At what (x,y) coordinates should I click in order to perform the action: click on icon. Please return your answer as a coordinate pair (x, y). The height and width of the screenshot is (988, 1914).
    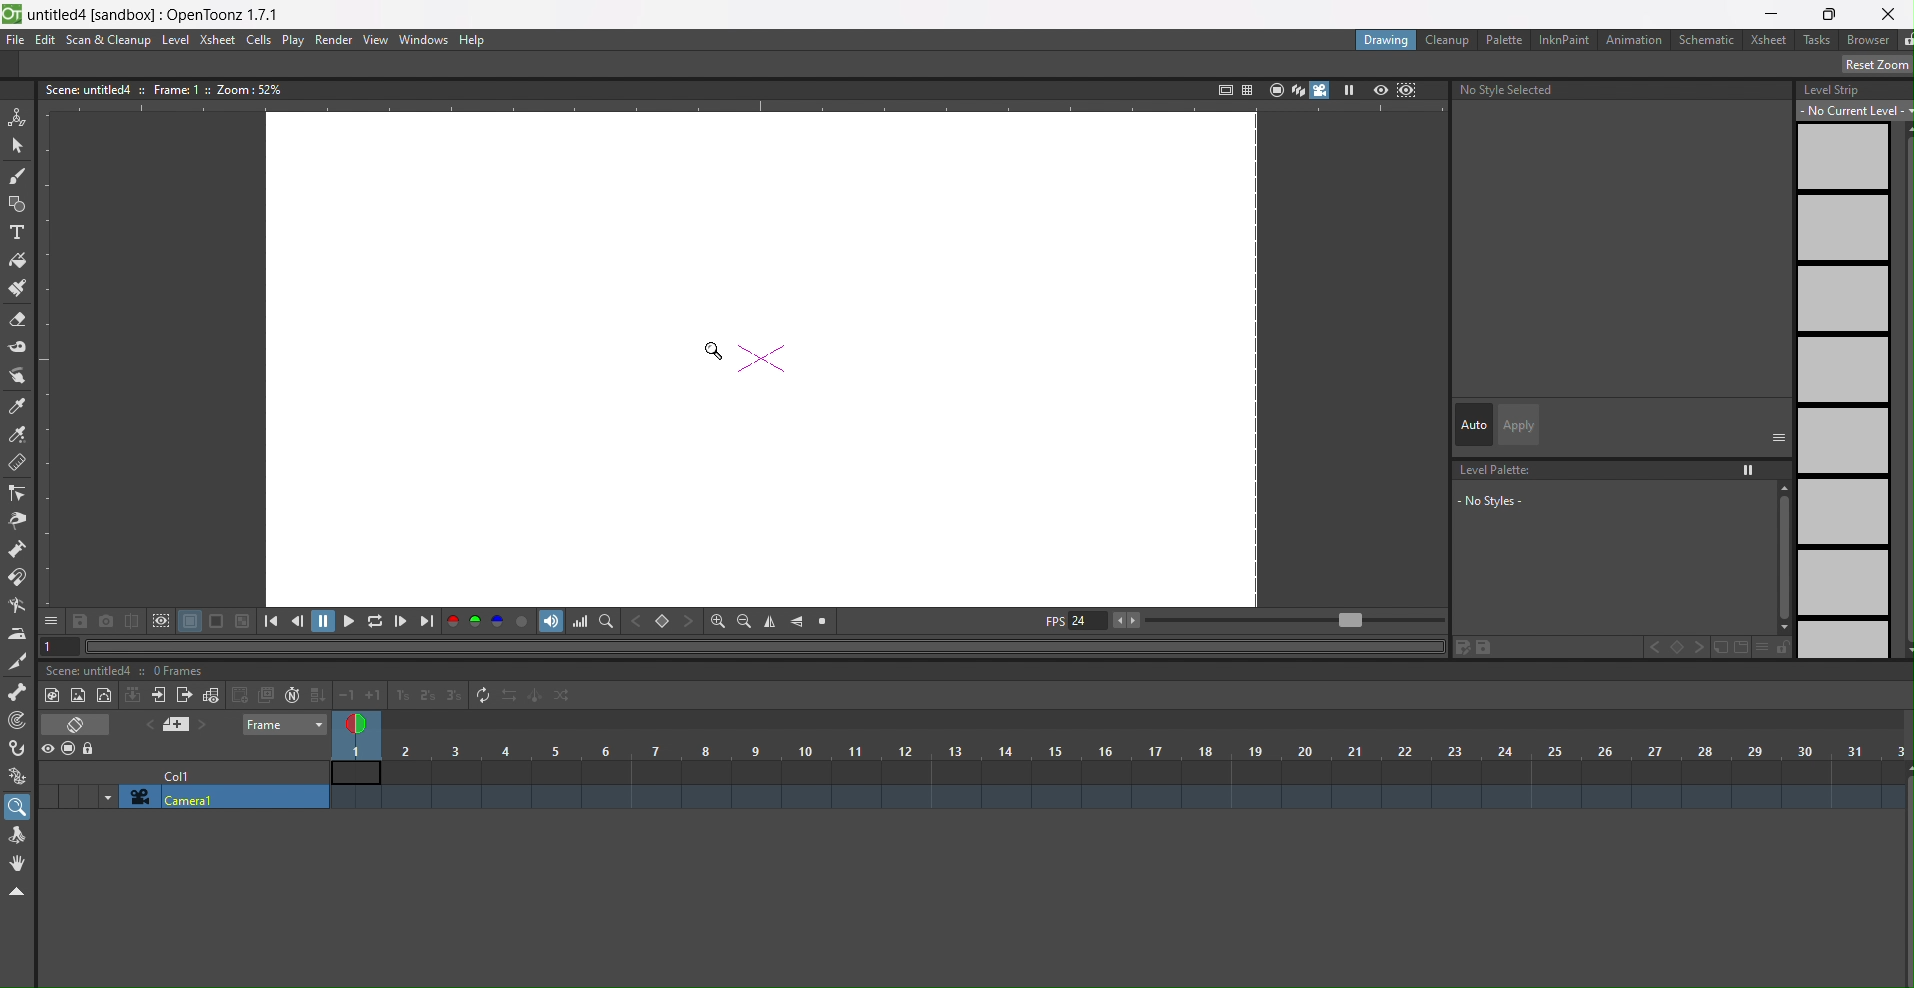
    Looking at the image, I should click on (1395, 90).